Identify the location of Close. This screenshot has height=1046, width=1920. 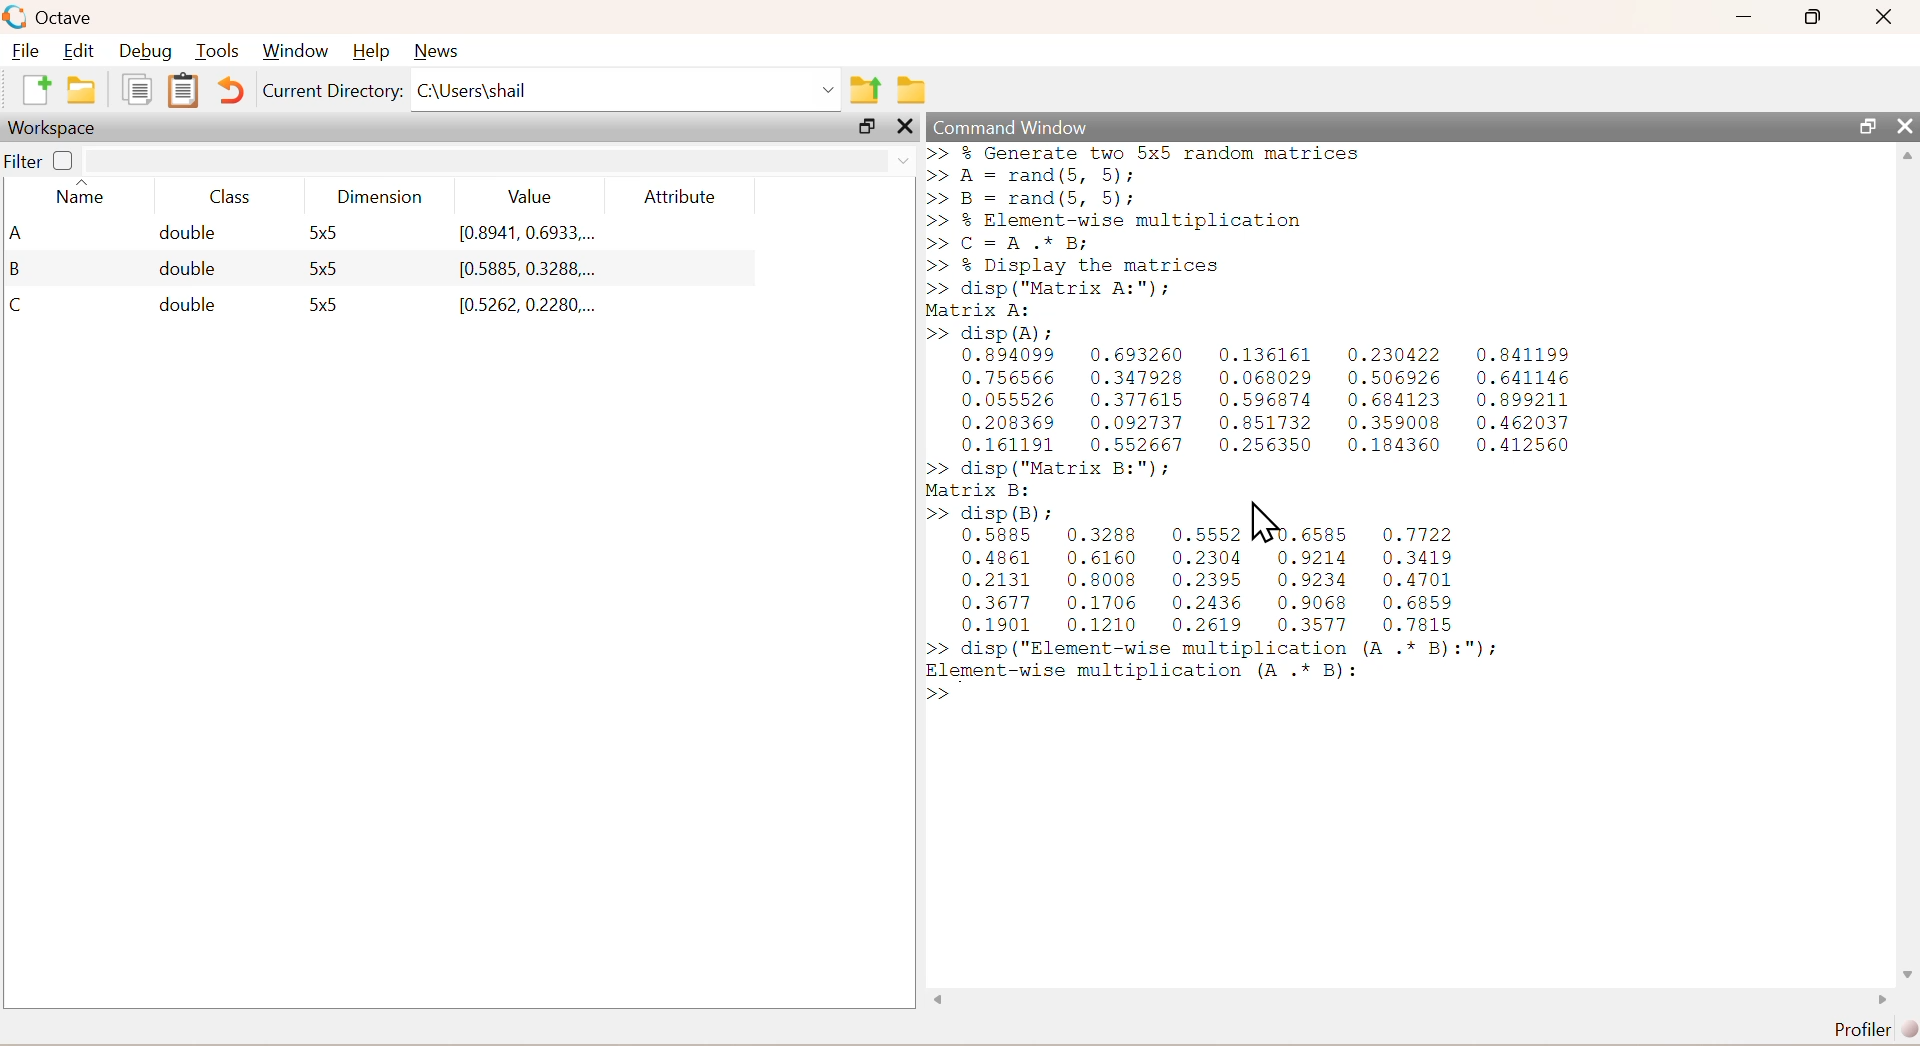
(1886, 19).